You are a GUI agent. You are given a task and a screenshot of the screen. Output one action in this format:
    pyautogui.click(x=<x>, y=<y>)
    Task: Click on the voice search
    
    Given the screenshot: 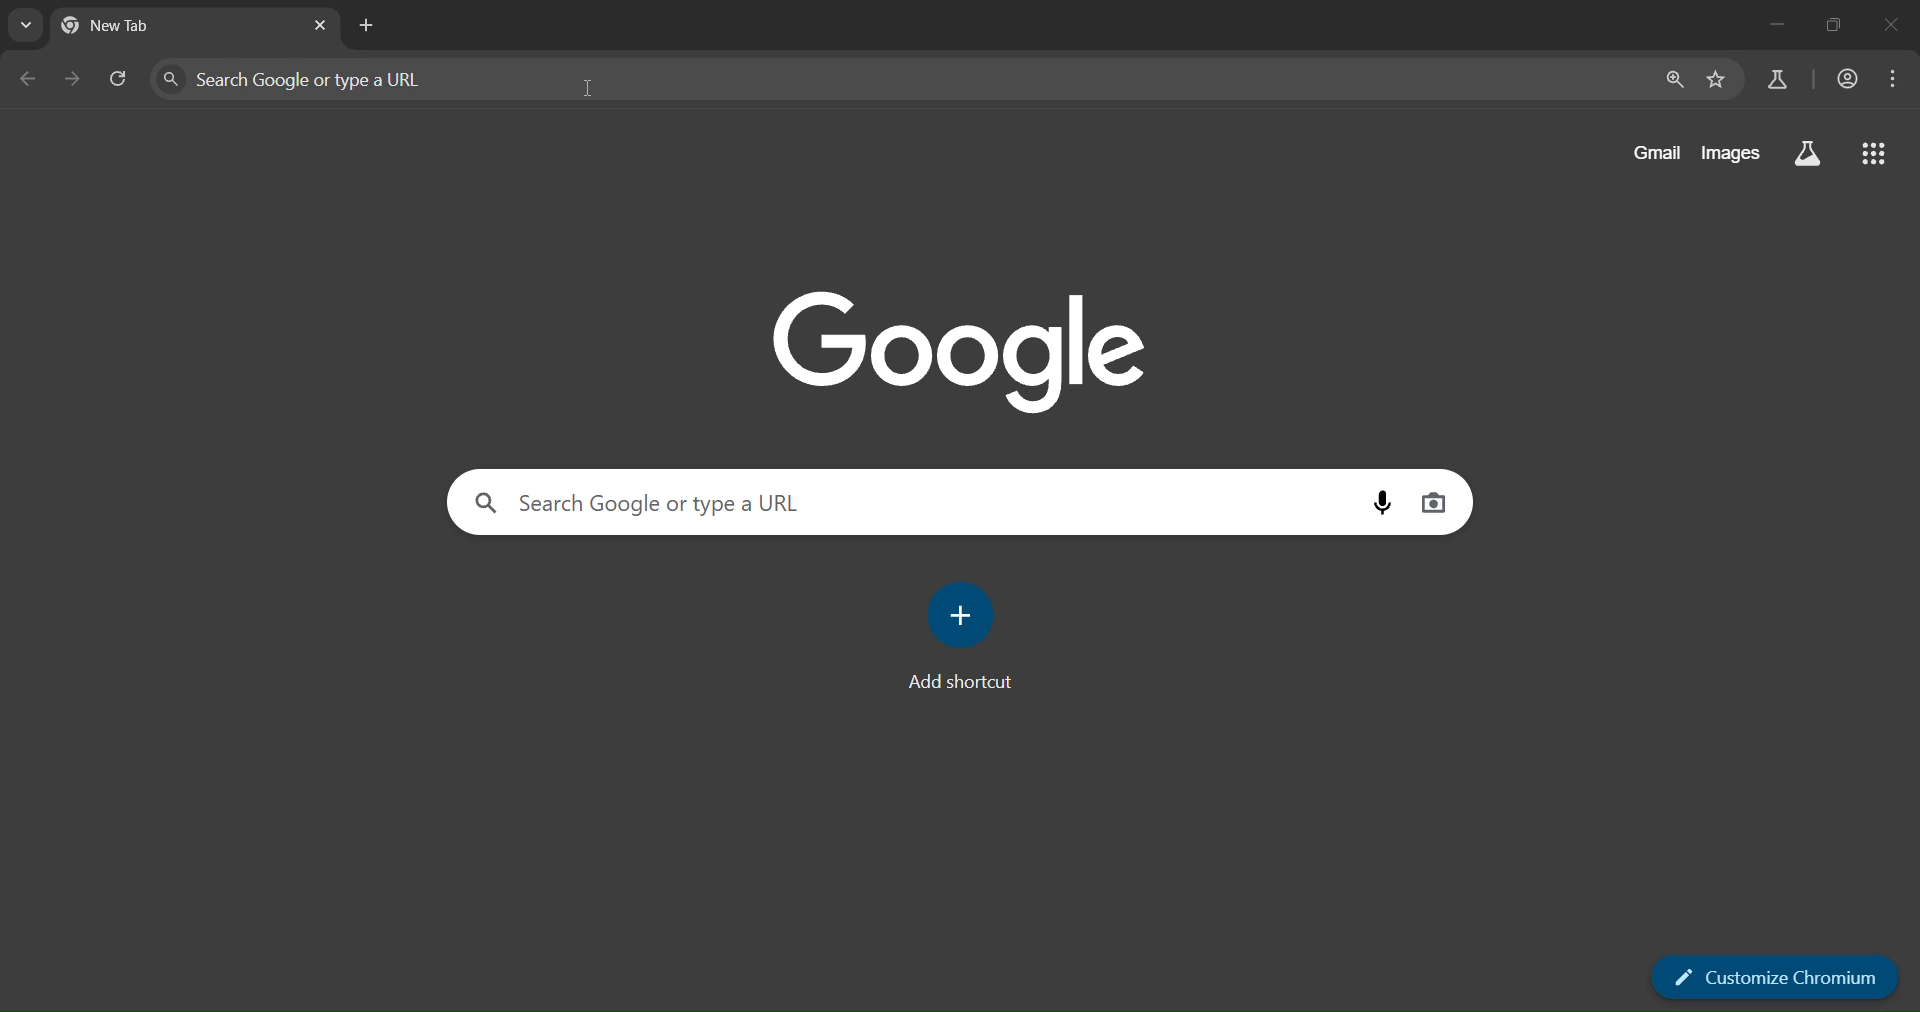 What is the action you would take?
    pyautogui.click(x=1386, y=503)
    